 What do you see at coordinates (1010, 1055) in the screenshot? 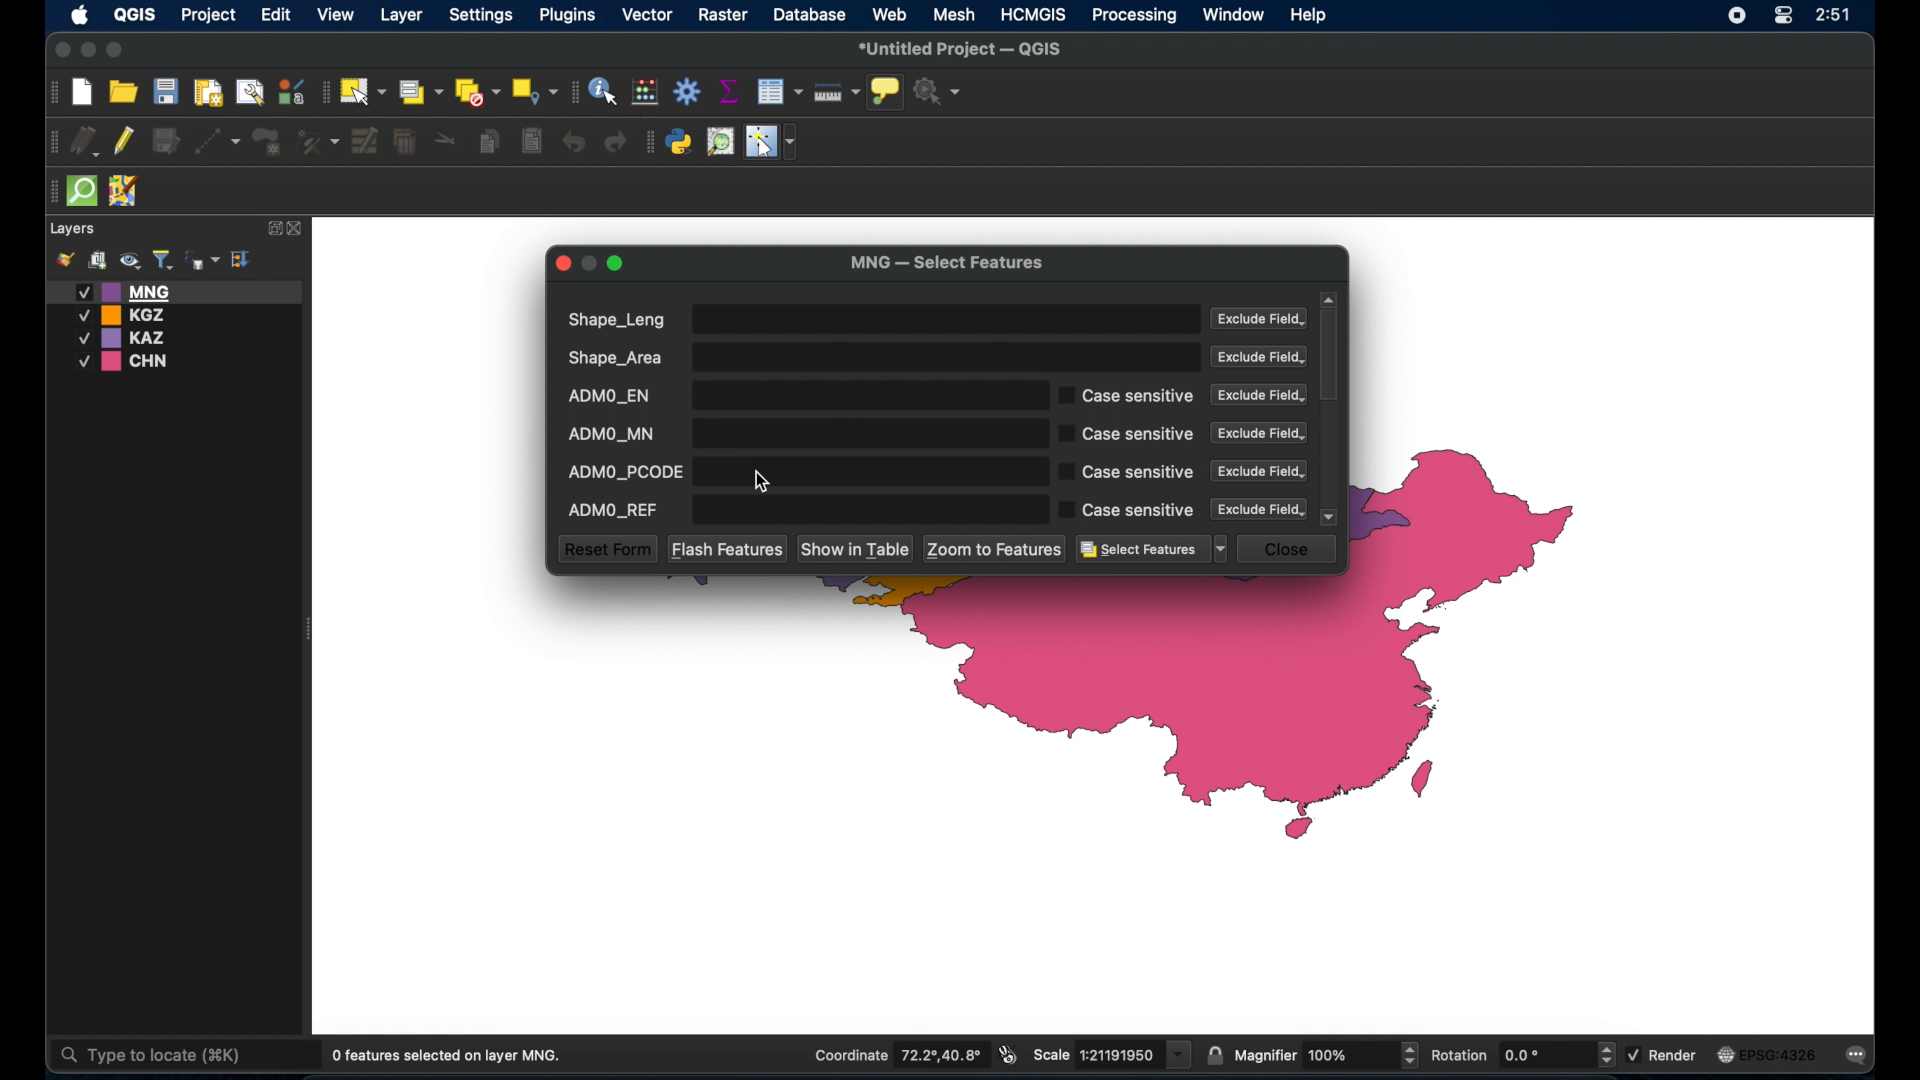
I see `toggle extents and mouse display position` at bounding box center [1010, 1055].